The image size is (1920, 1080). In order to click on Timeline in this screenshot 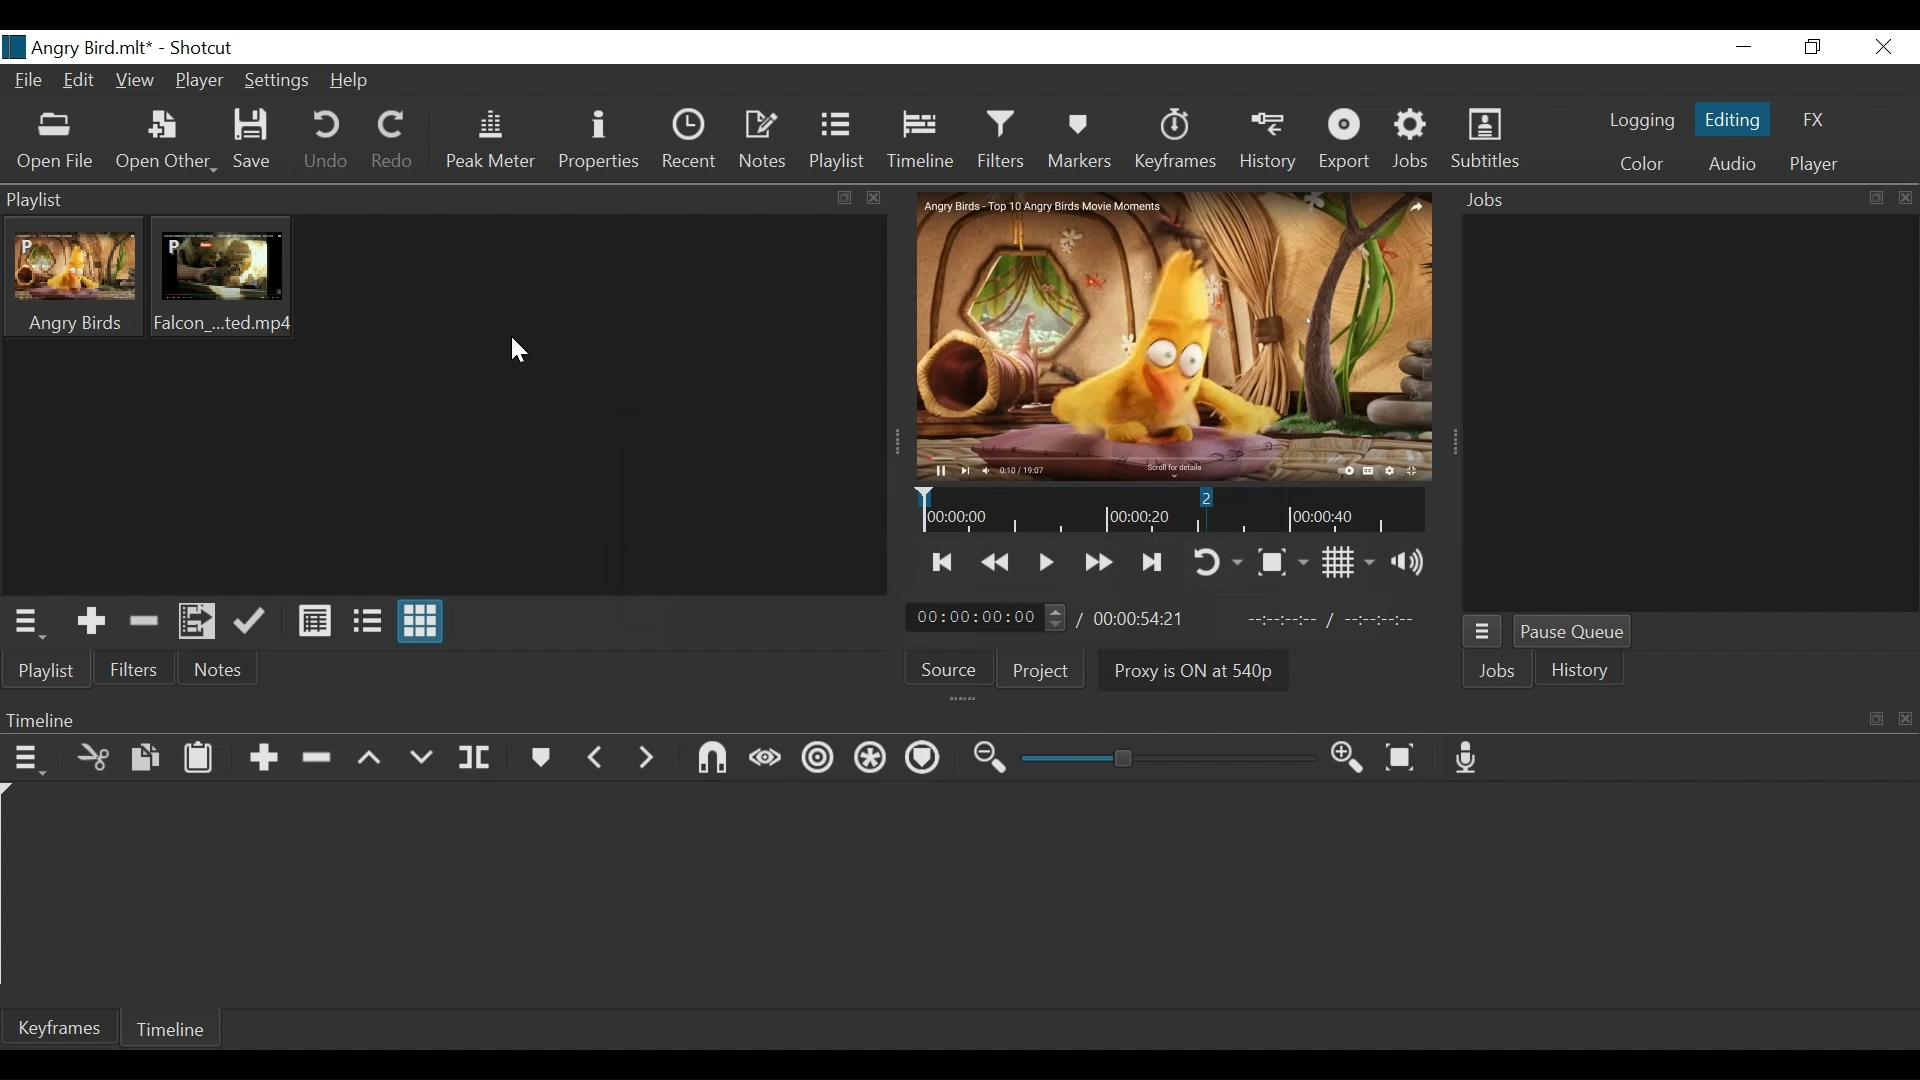, I will do `click(1171, 510)`.